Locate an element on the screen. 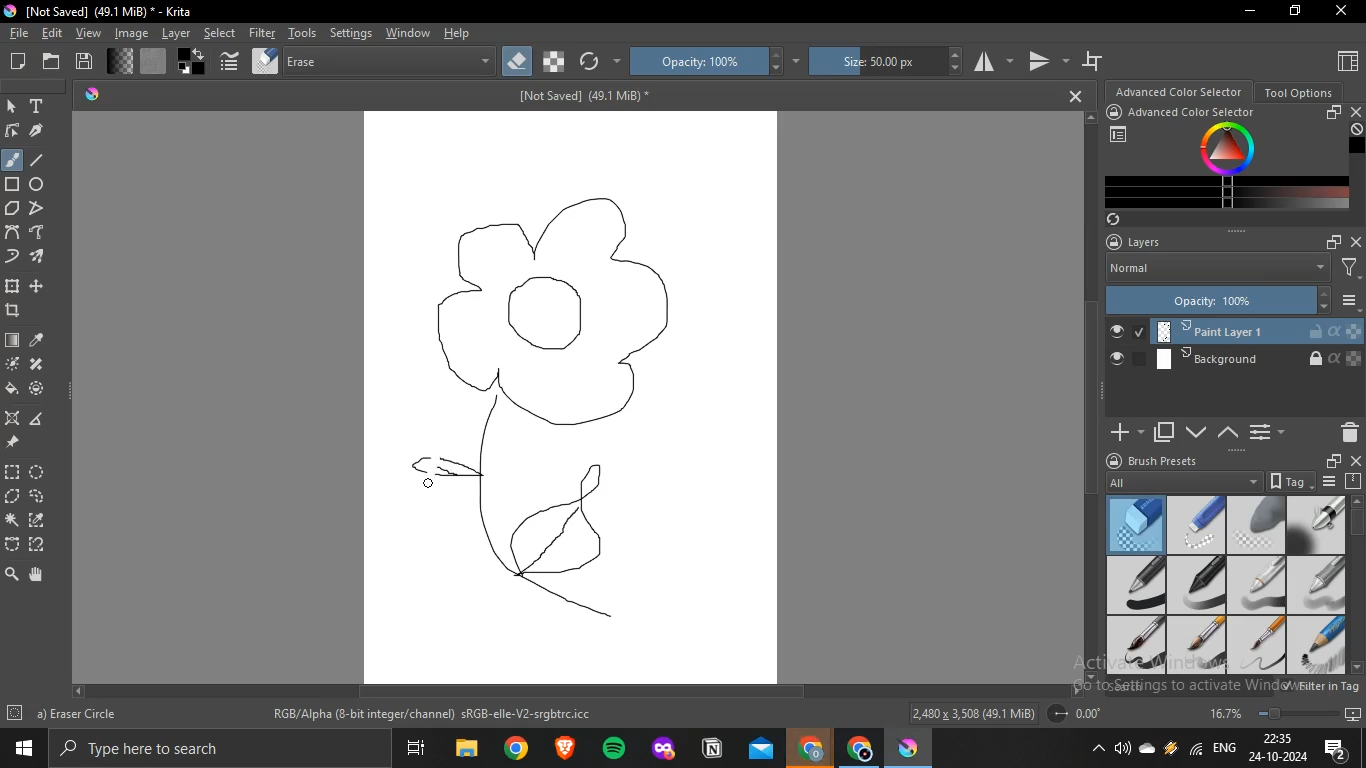 This screenshot has height=768, width=1366. settings is located at coordinates (351, 34).